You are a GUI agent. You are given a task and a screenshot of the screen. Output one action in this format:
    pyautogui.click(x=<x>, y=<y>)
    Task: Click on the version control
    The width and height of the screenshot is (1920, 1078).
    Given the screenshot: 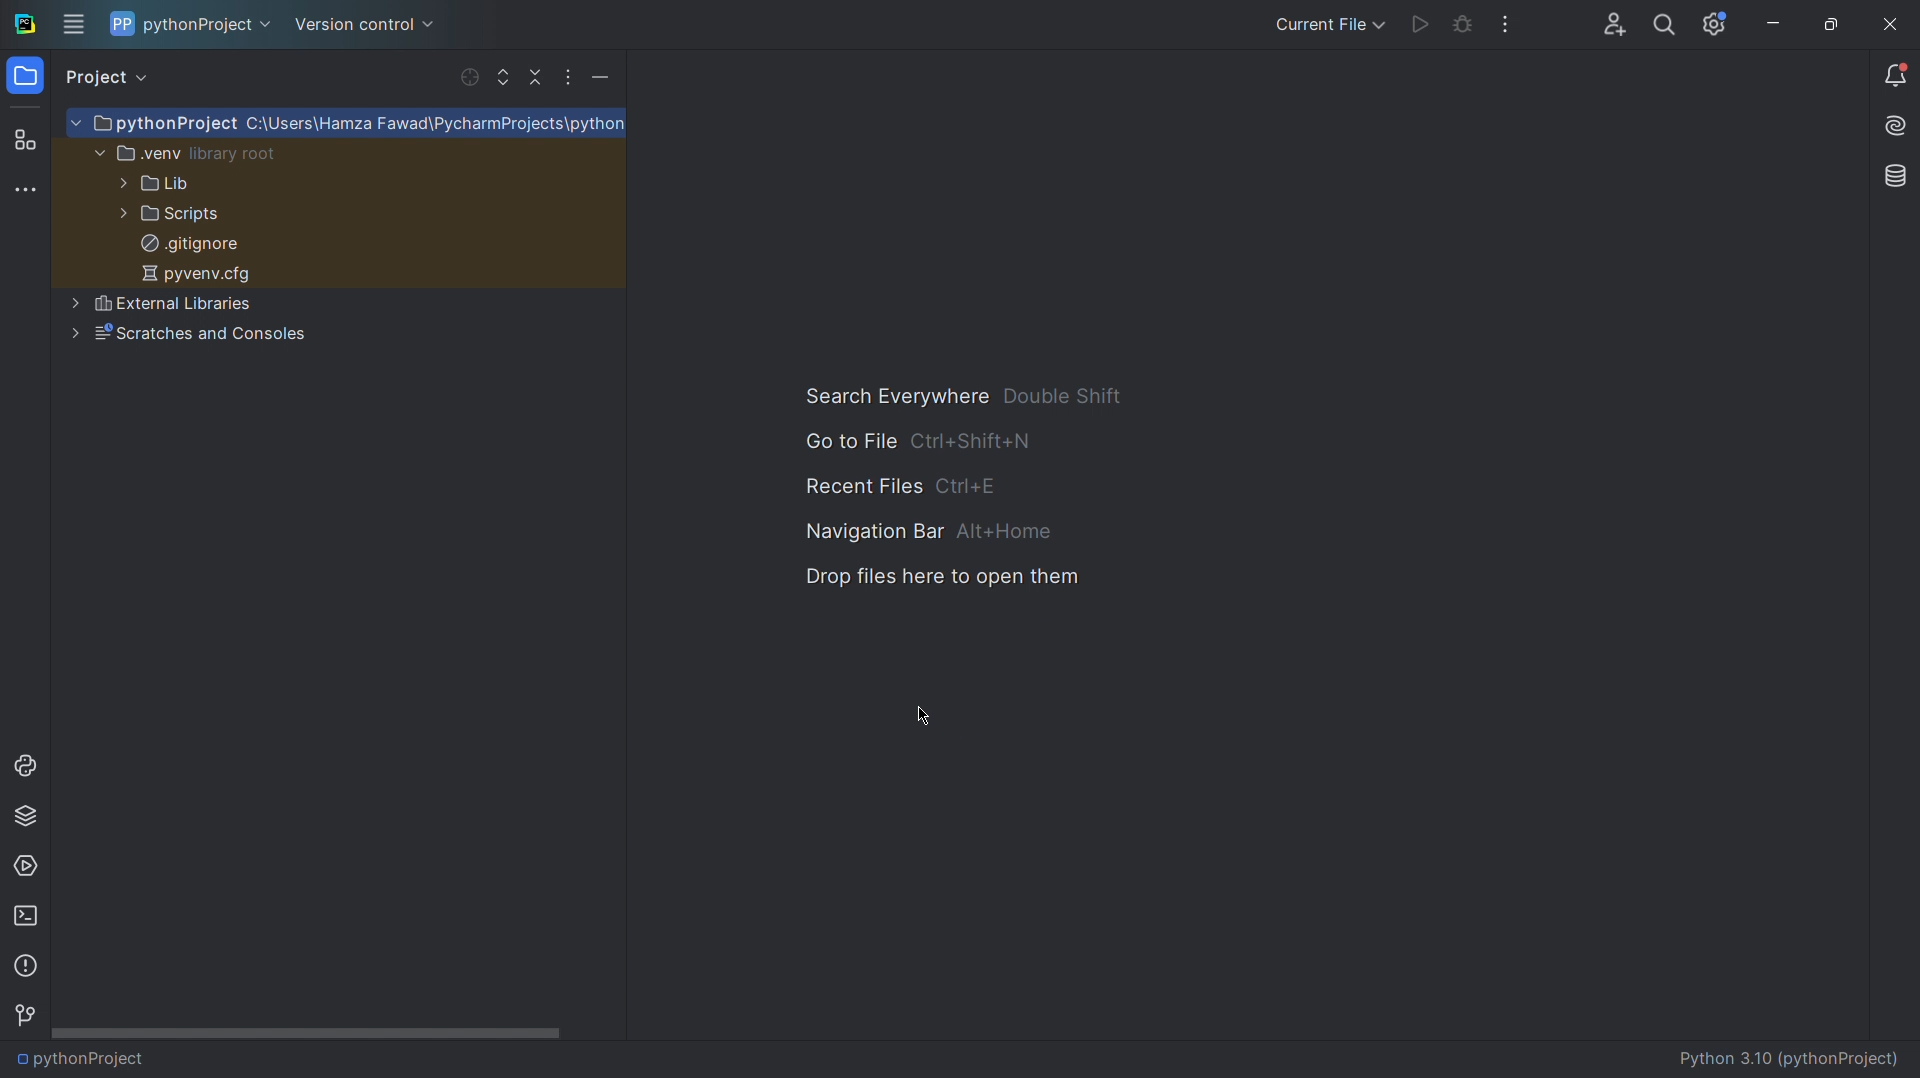 What is the action you would take?
    pyautogui.click(x=30, y=1011)
    